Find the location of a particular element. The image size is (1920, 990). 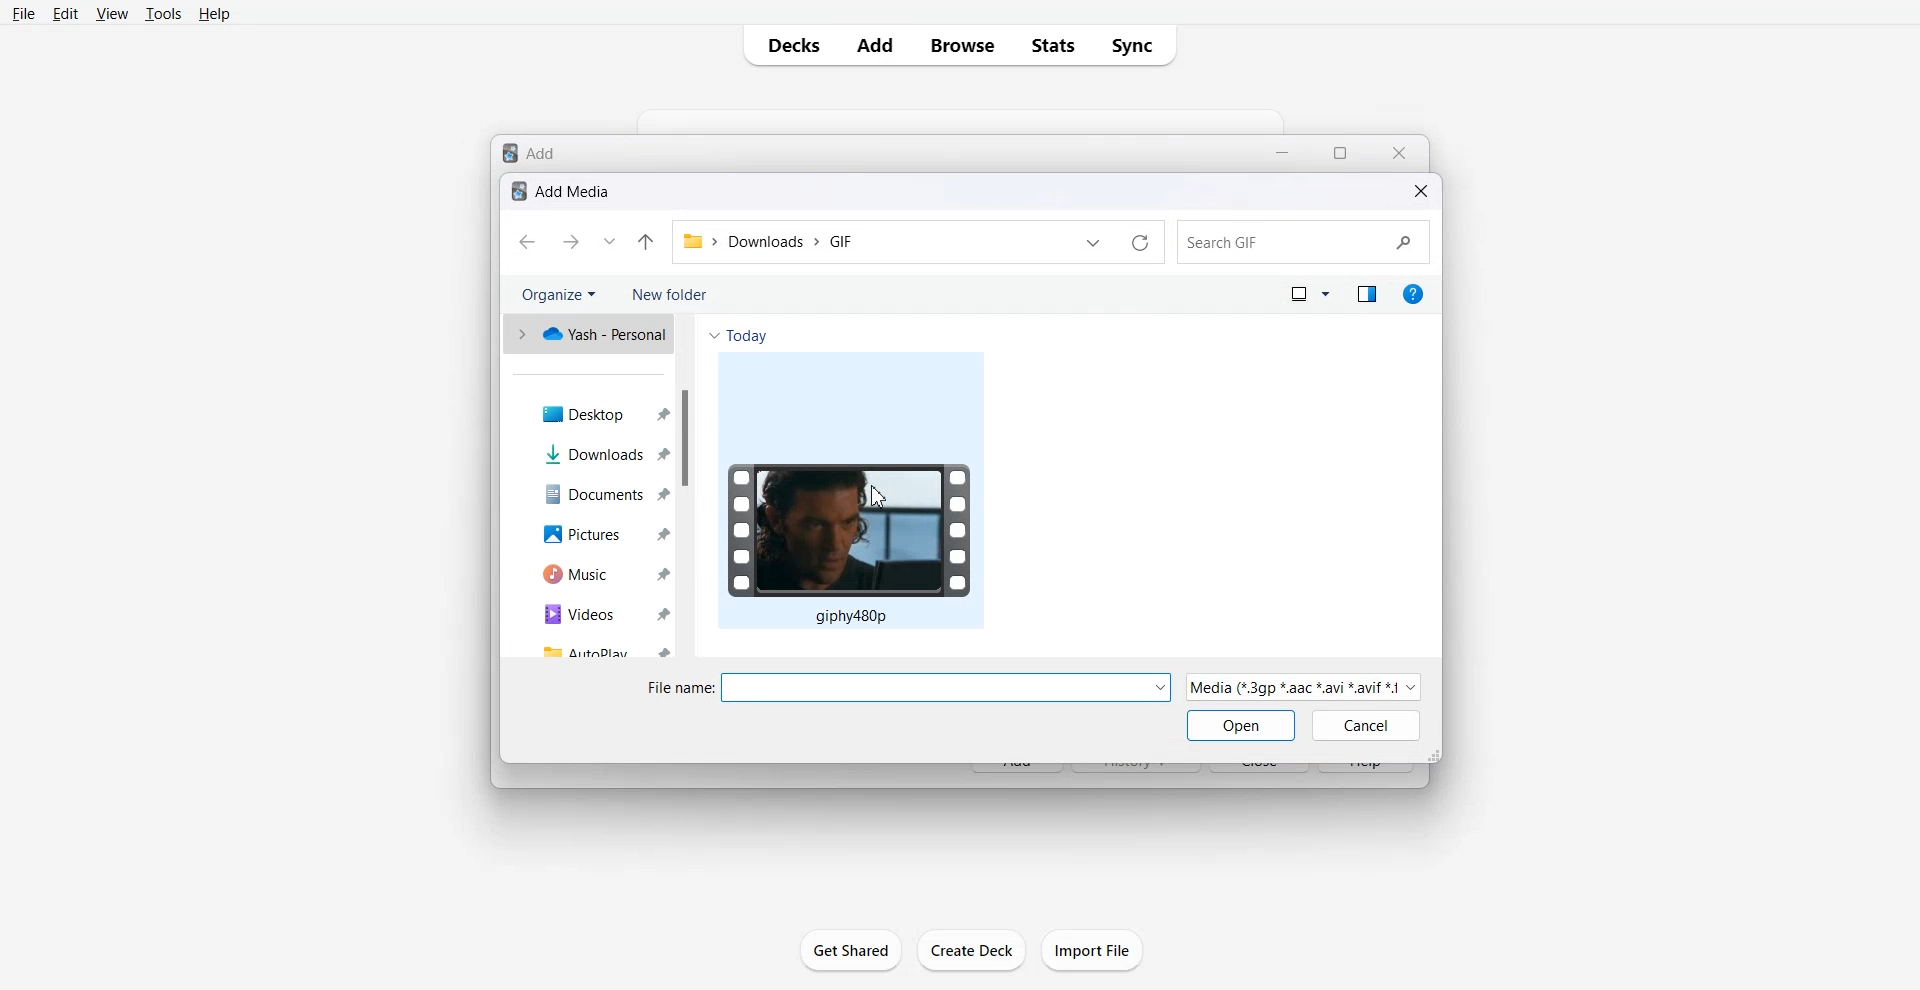

Go forward is located at coordinates (570, 242).